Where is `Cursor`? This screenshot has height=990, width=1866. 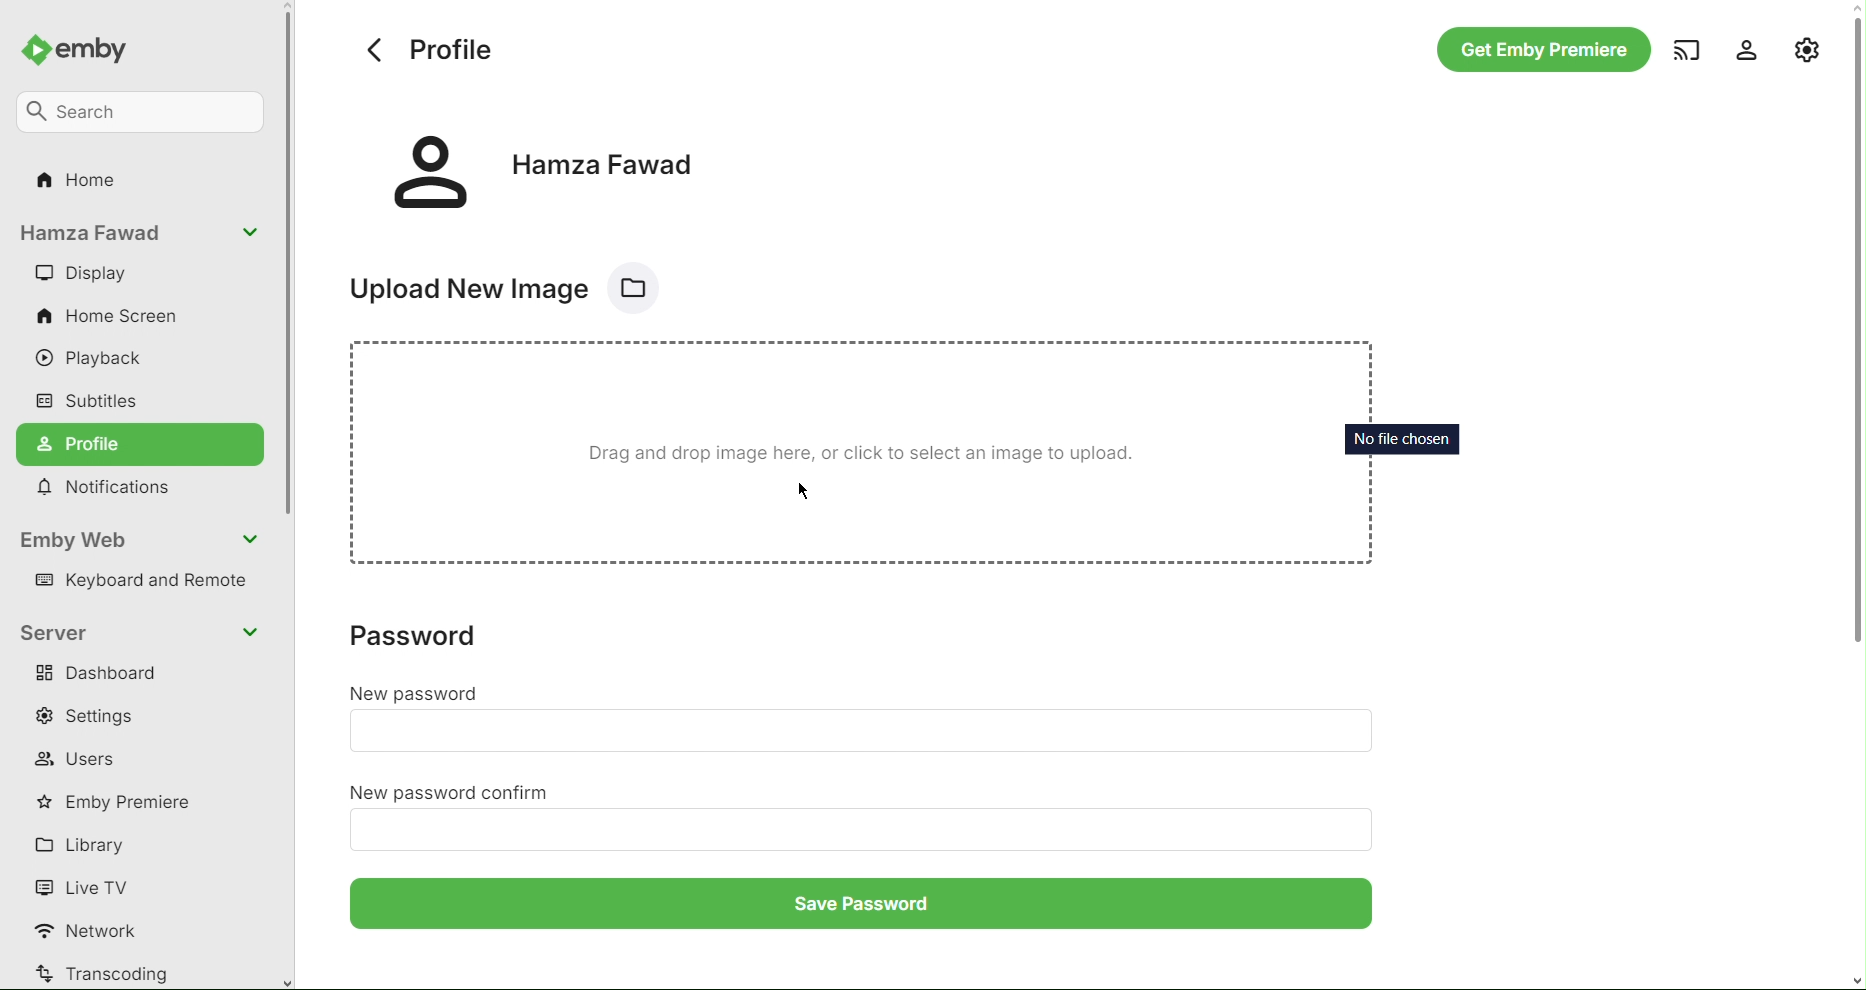
Cursor is located at coordinates (804, 492).